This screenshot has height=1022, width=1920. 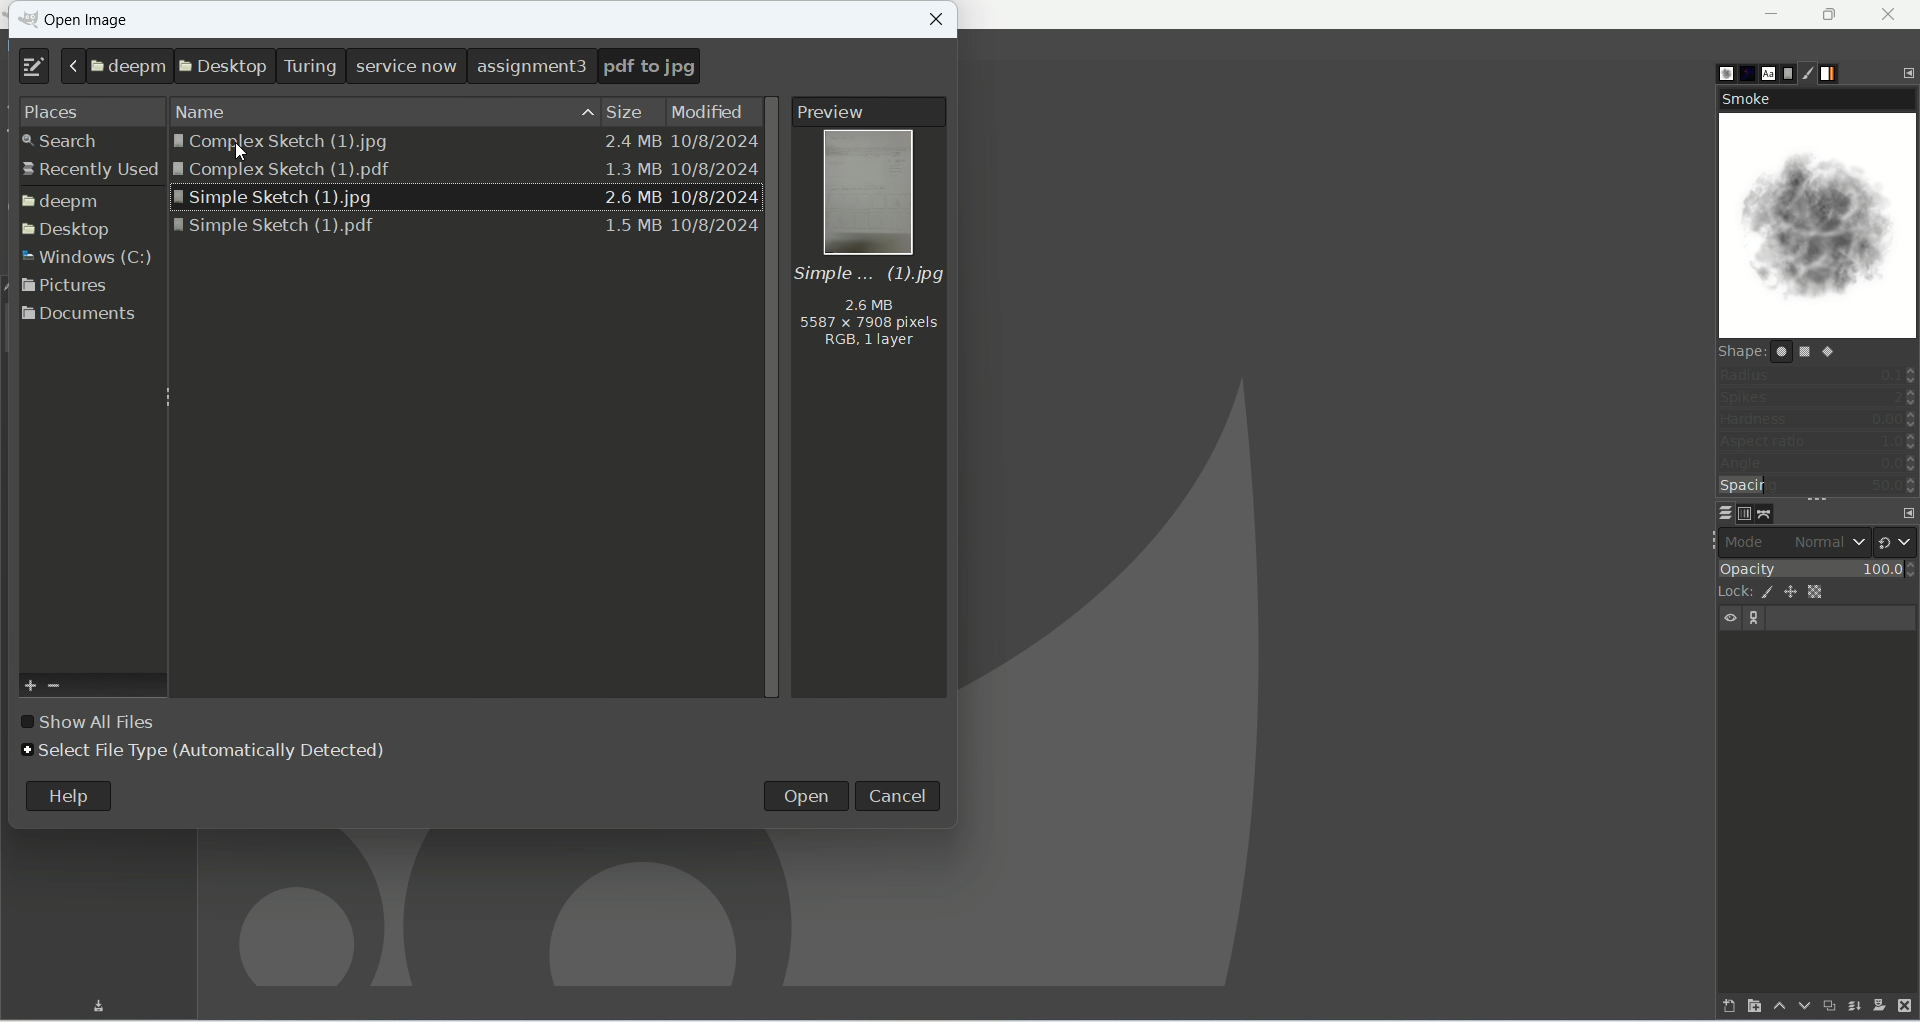 I want to click on | Complex Sketch, so click(x=467, y=173).